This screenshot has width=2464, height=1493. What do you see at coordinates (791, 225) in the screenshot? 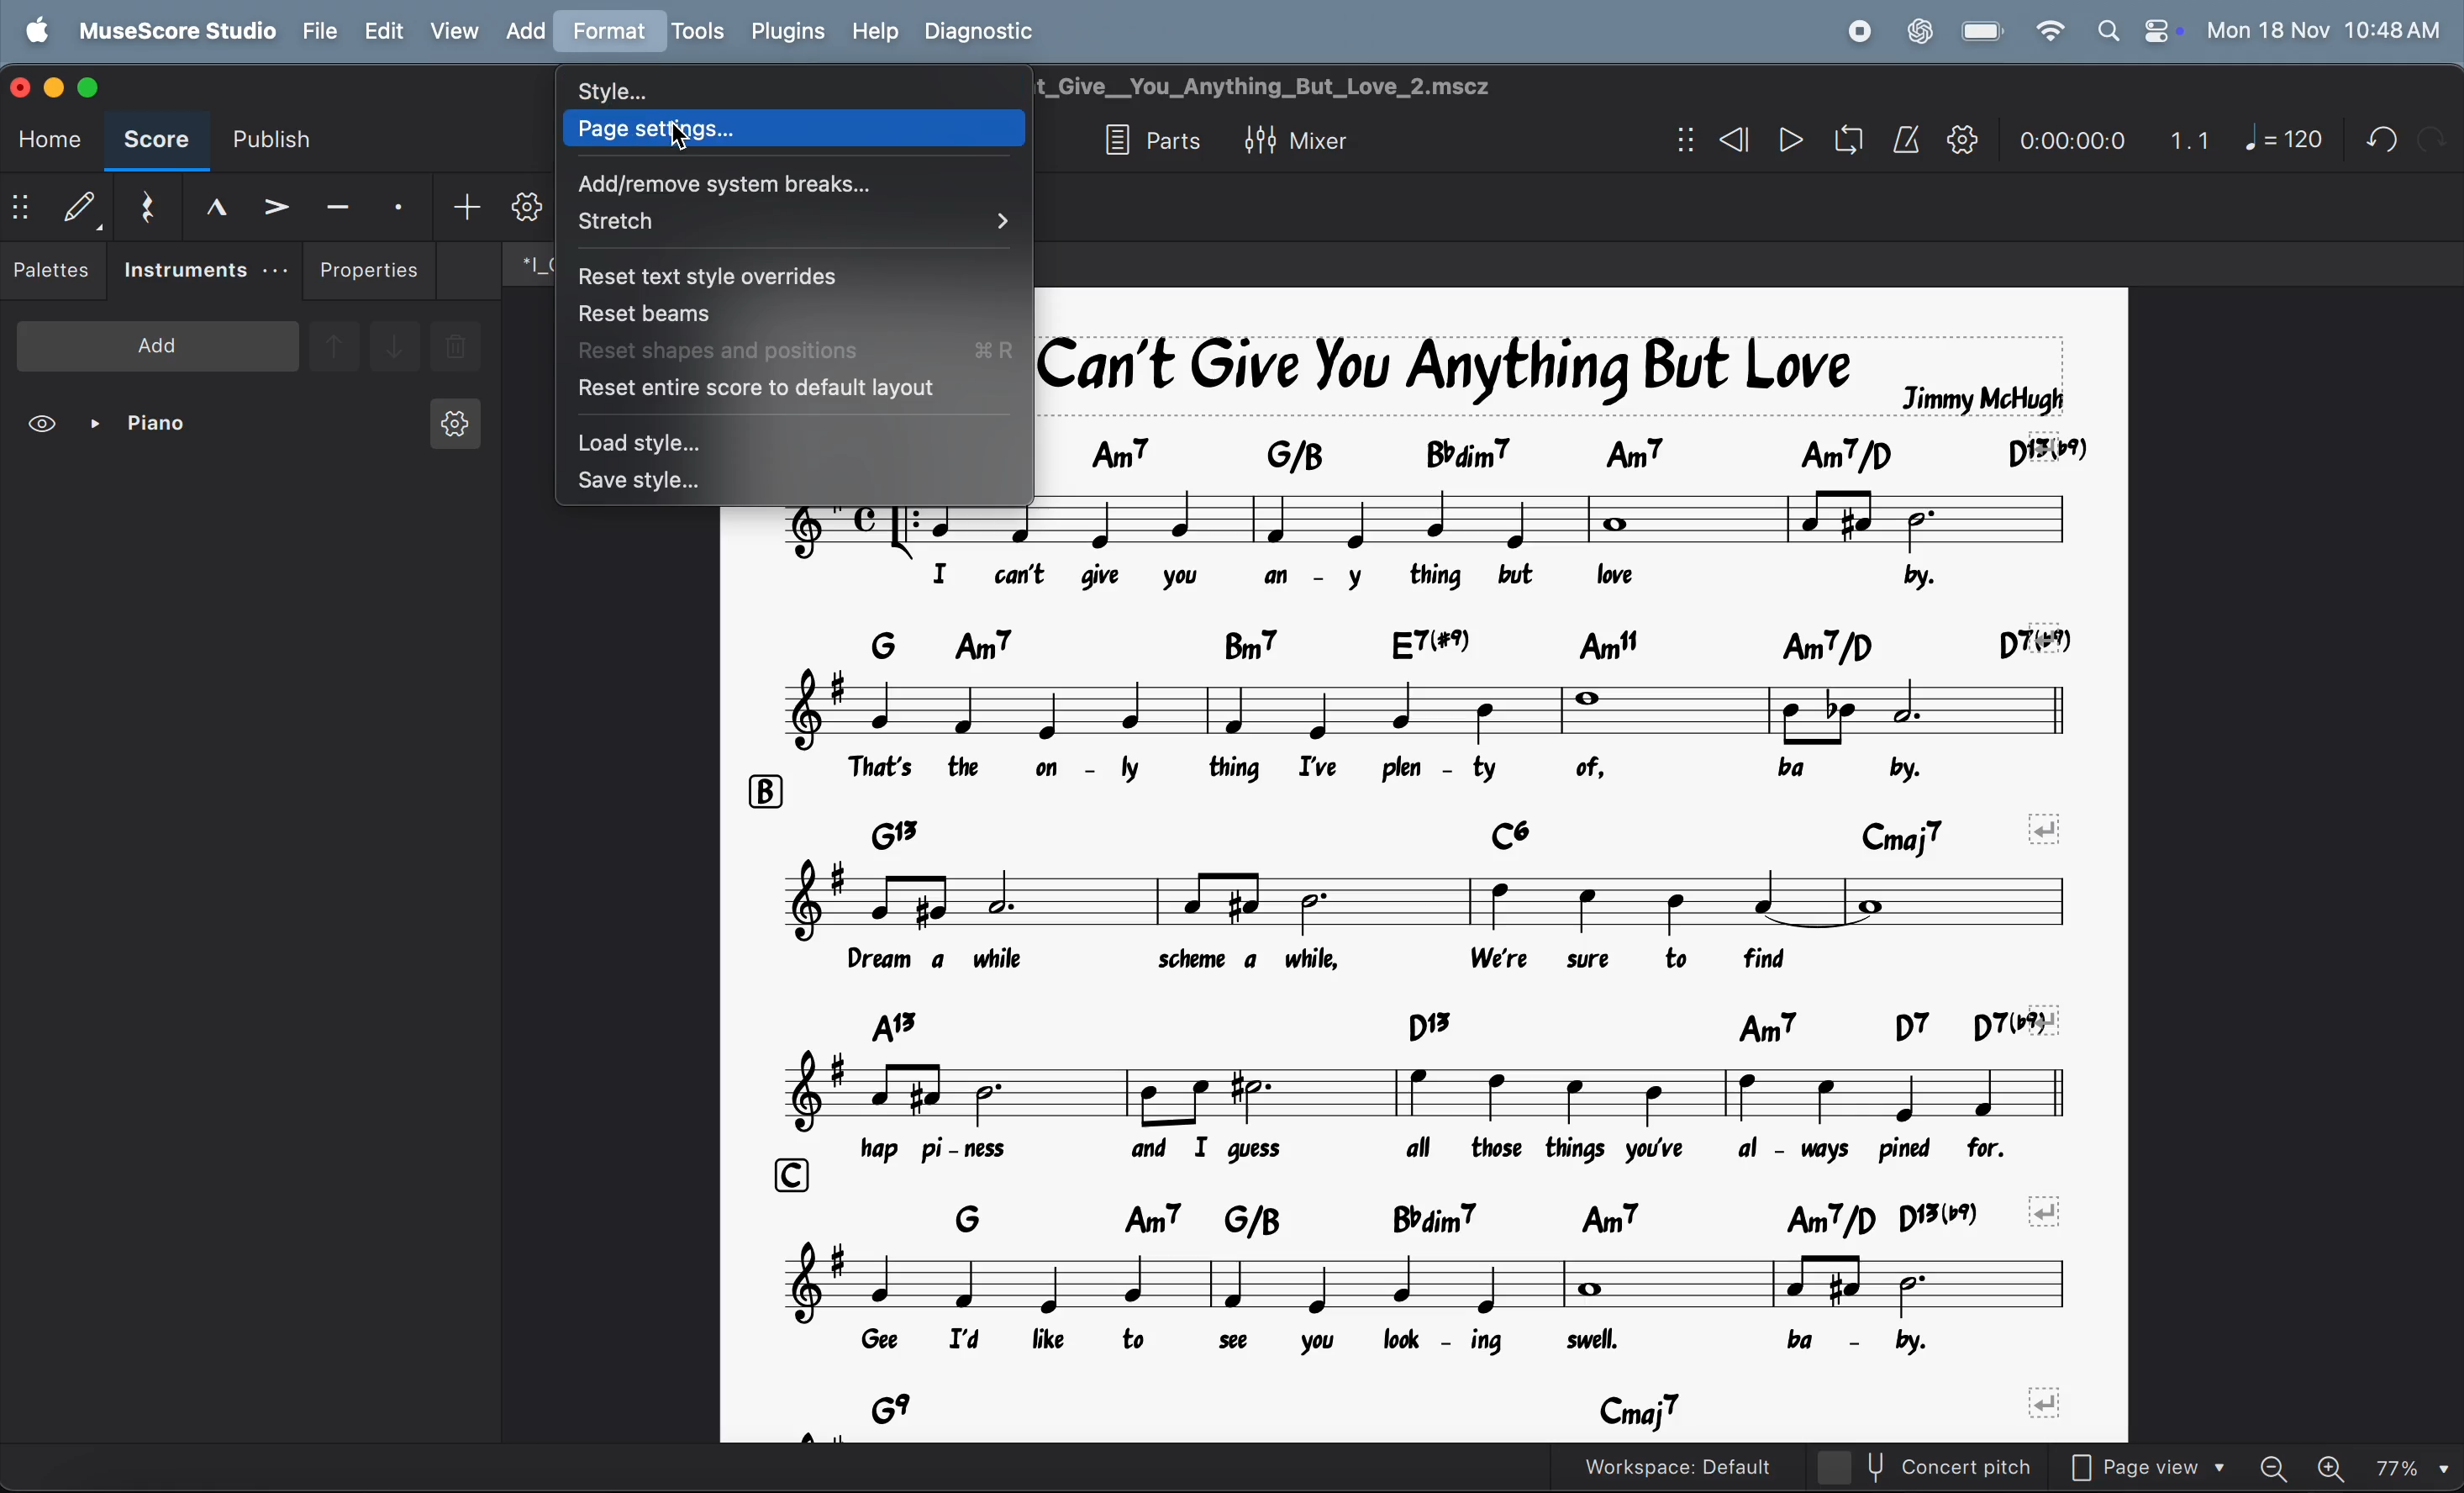
I see `search` at bounding box center [791, 225].